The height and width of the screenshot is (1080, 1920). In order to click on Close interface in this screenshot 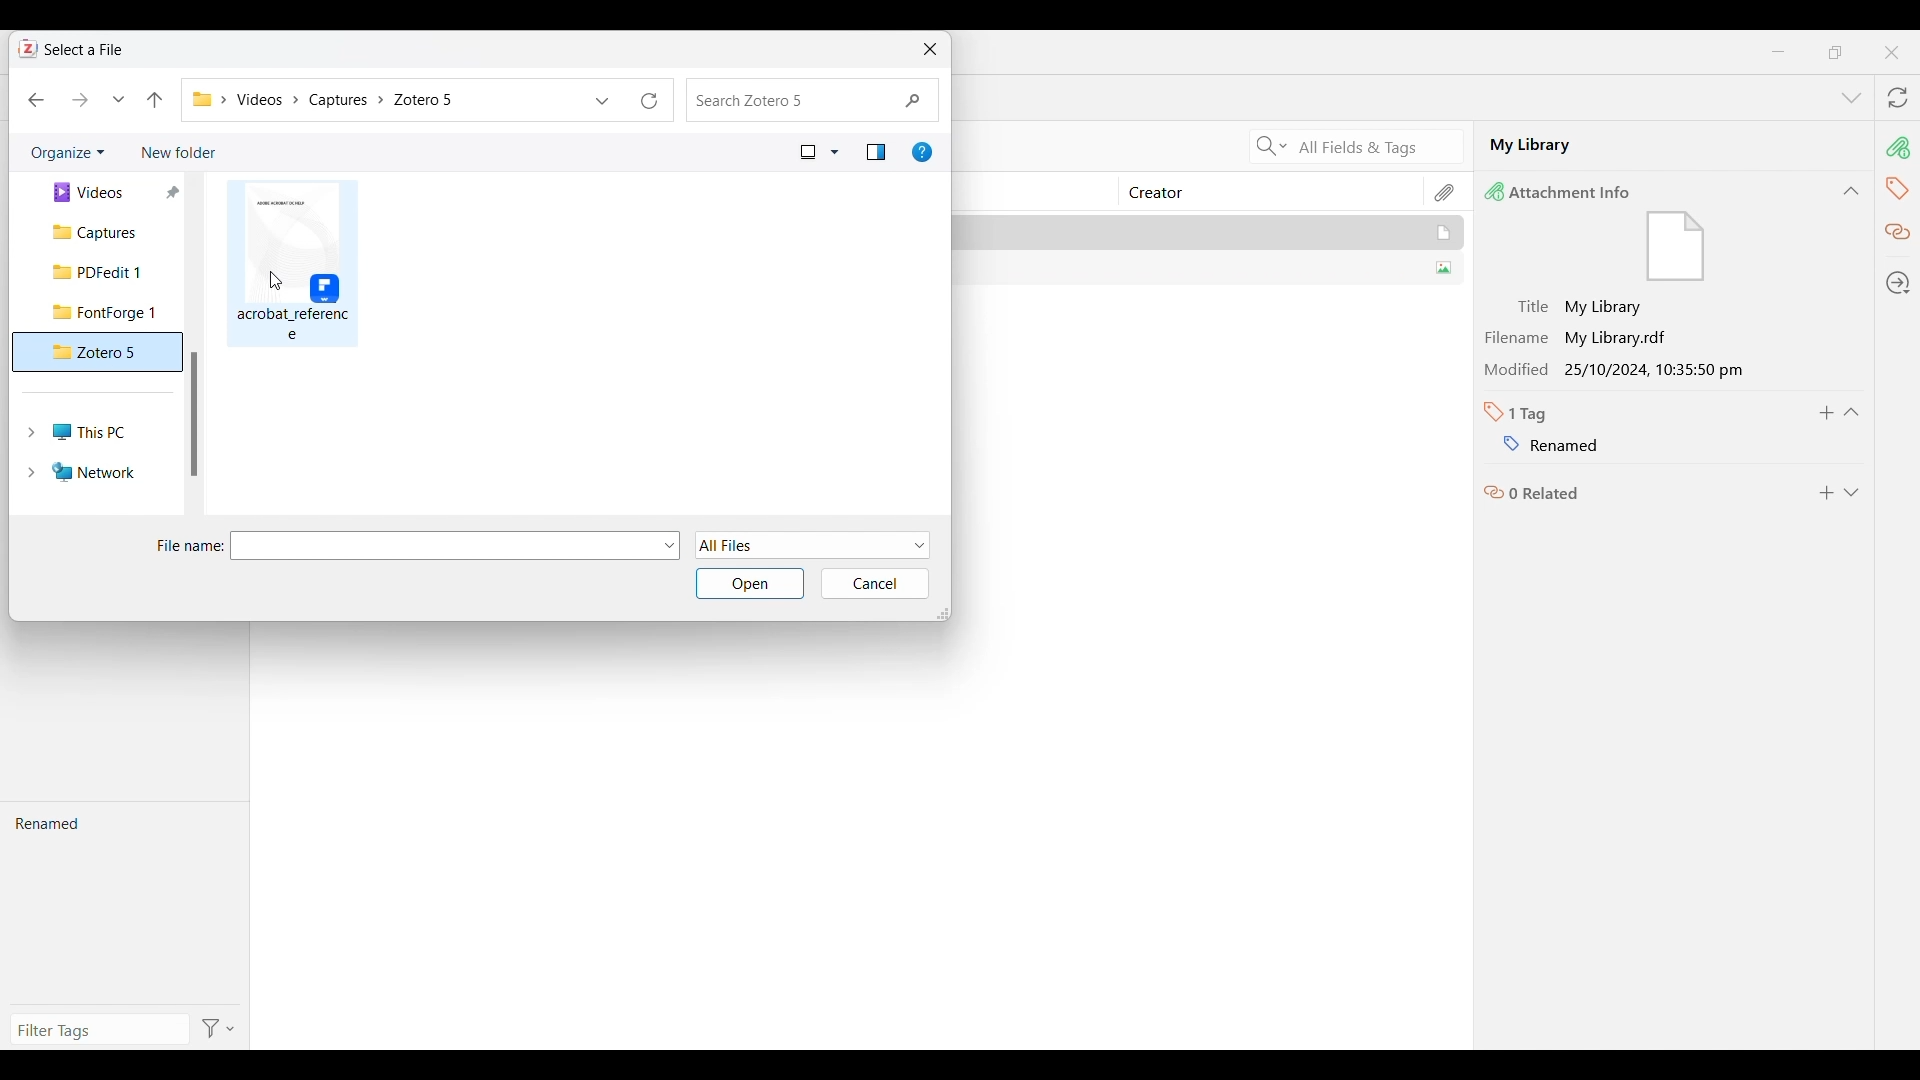, I will do `click(1891, 52)`.